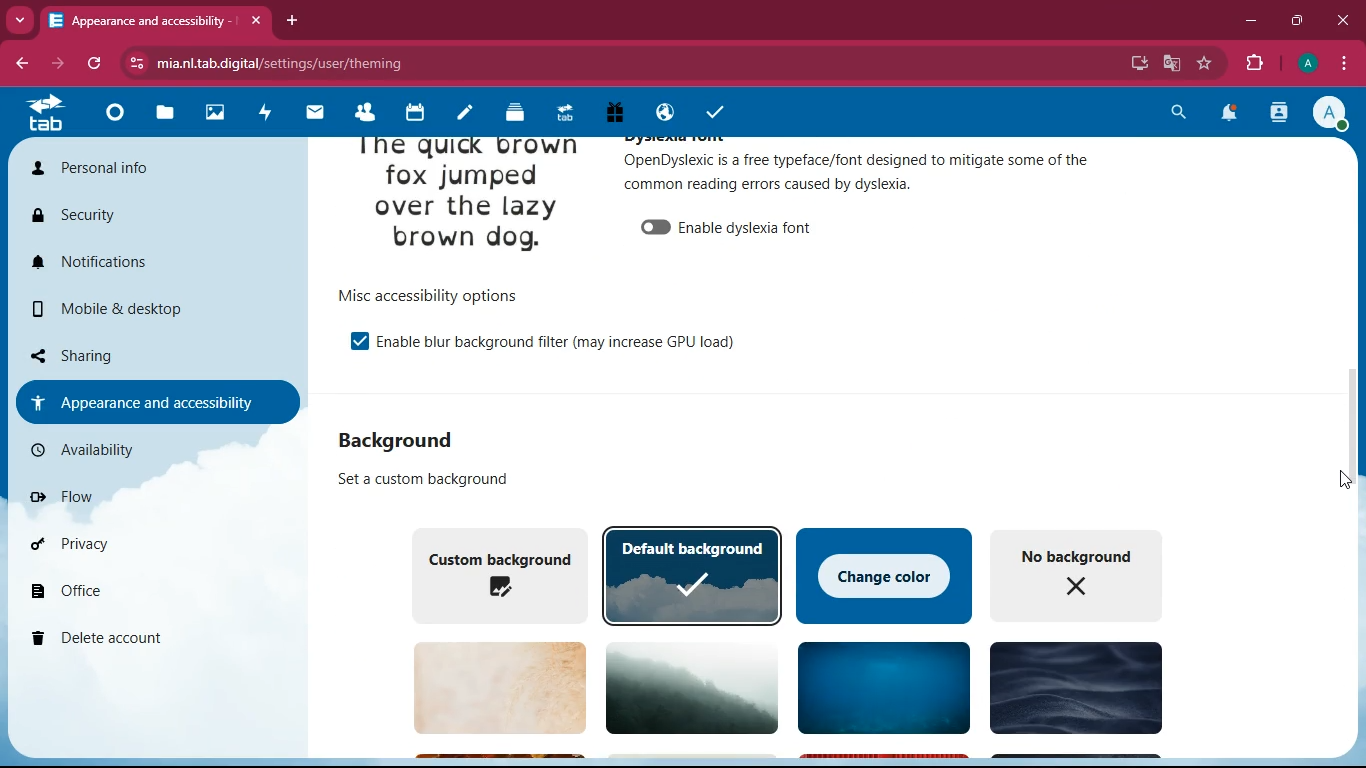 The width and height of the screenshot is (1366, 768). What do you see at coordinates (1135, 64) in the screenshot?
I see `desktop` at bounding box center [1135, 64].